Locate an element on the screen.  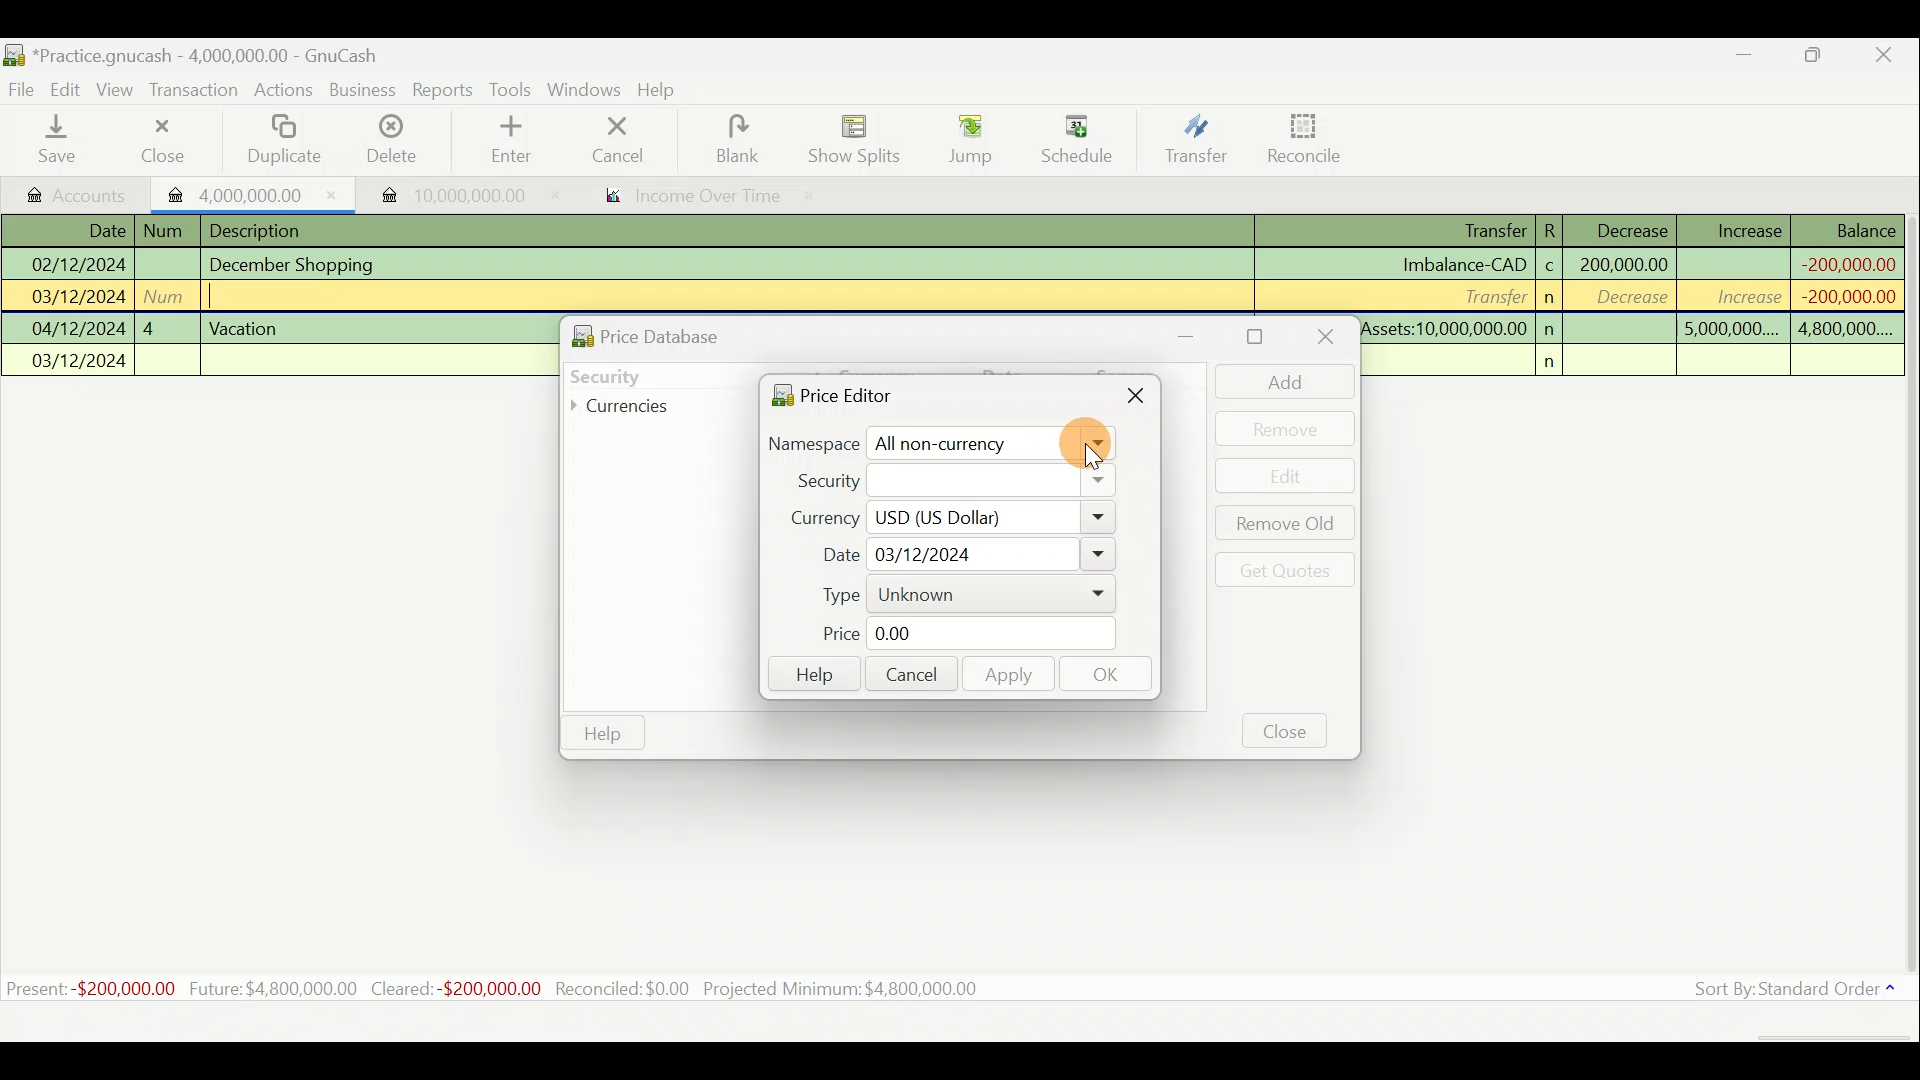
Minimise is located at coordinates (1747, 59).